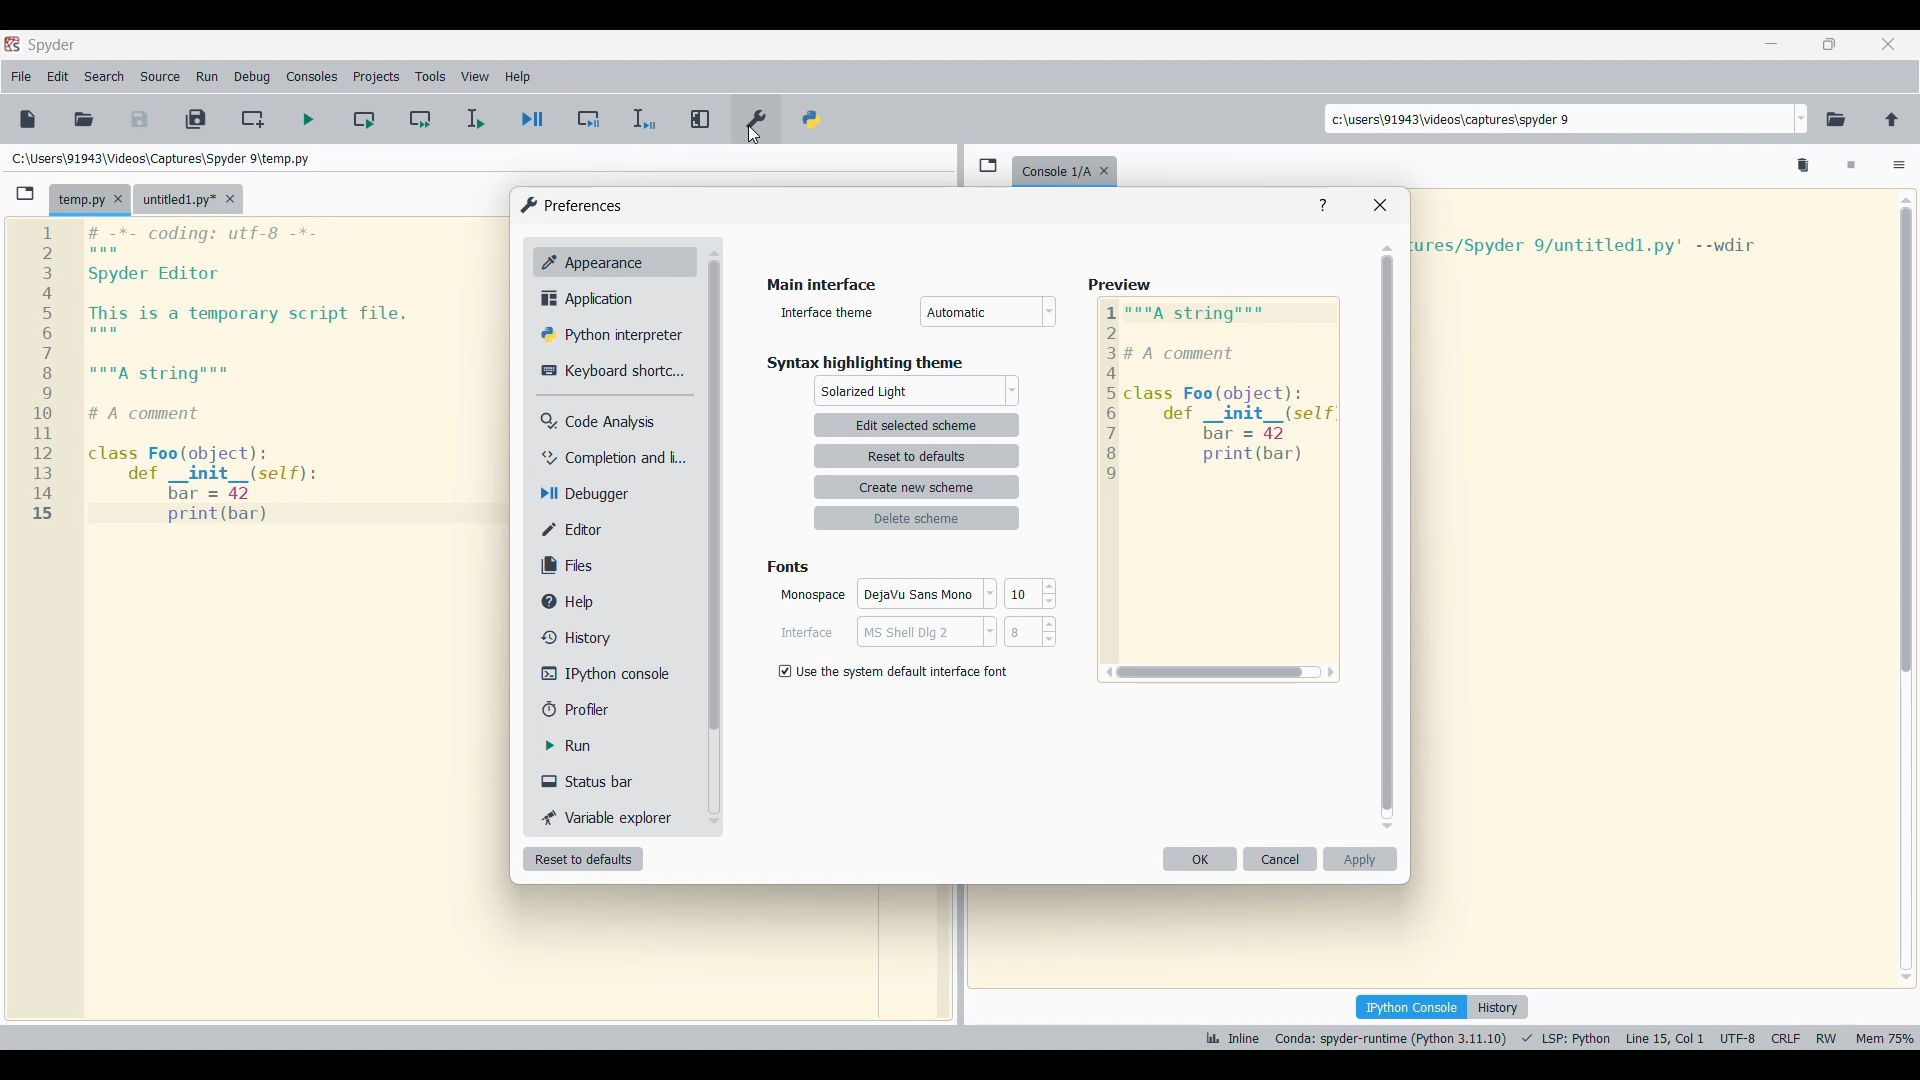 The height and width of the screenshot is (1080, 1920). Describe the element at coordinates (1201, 858) in the screenshot. I see `OK` at that location.